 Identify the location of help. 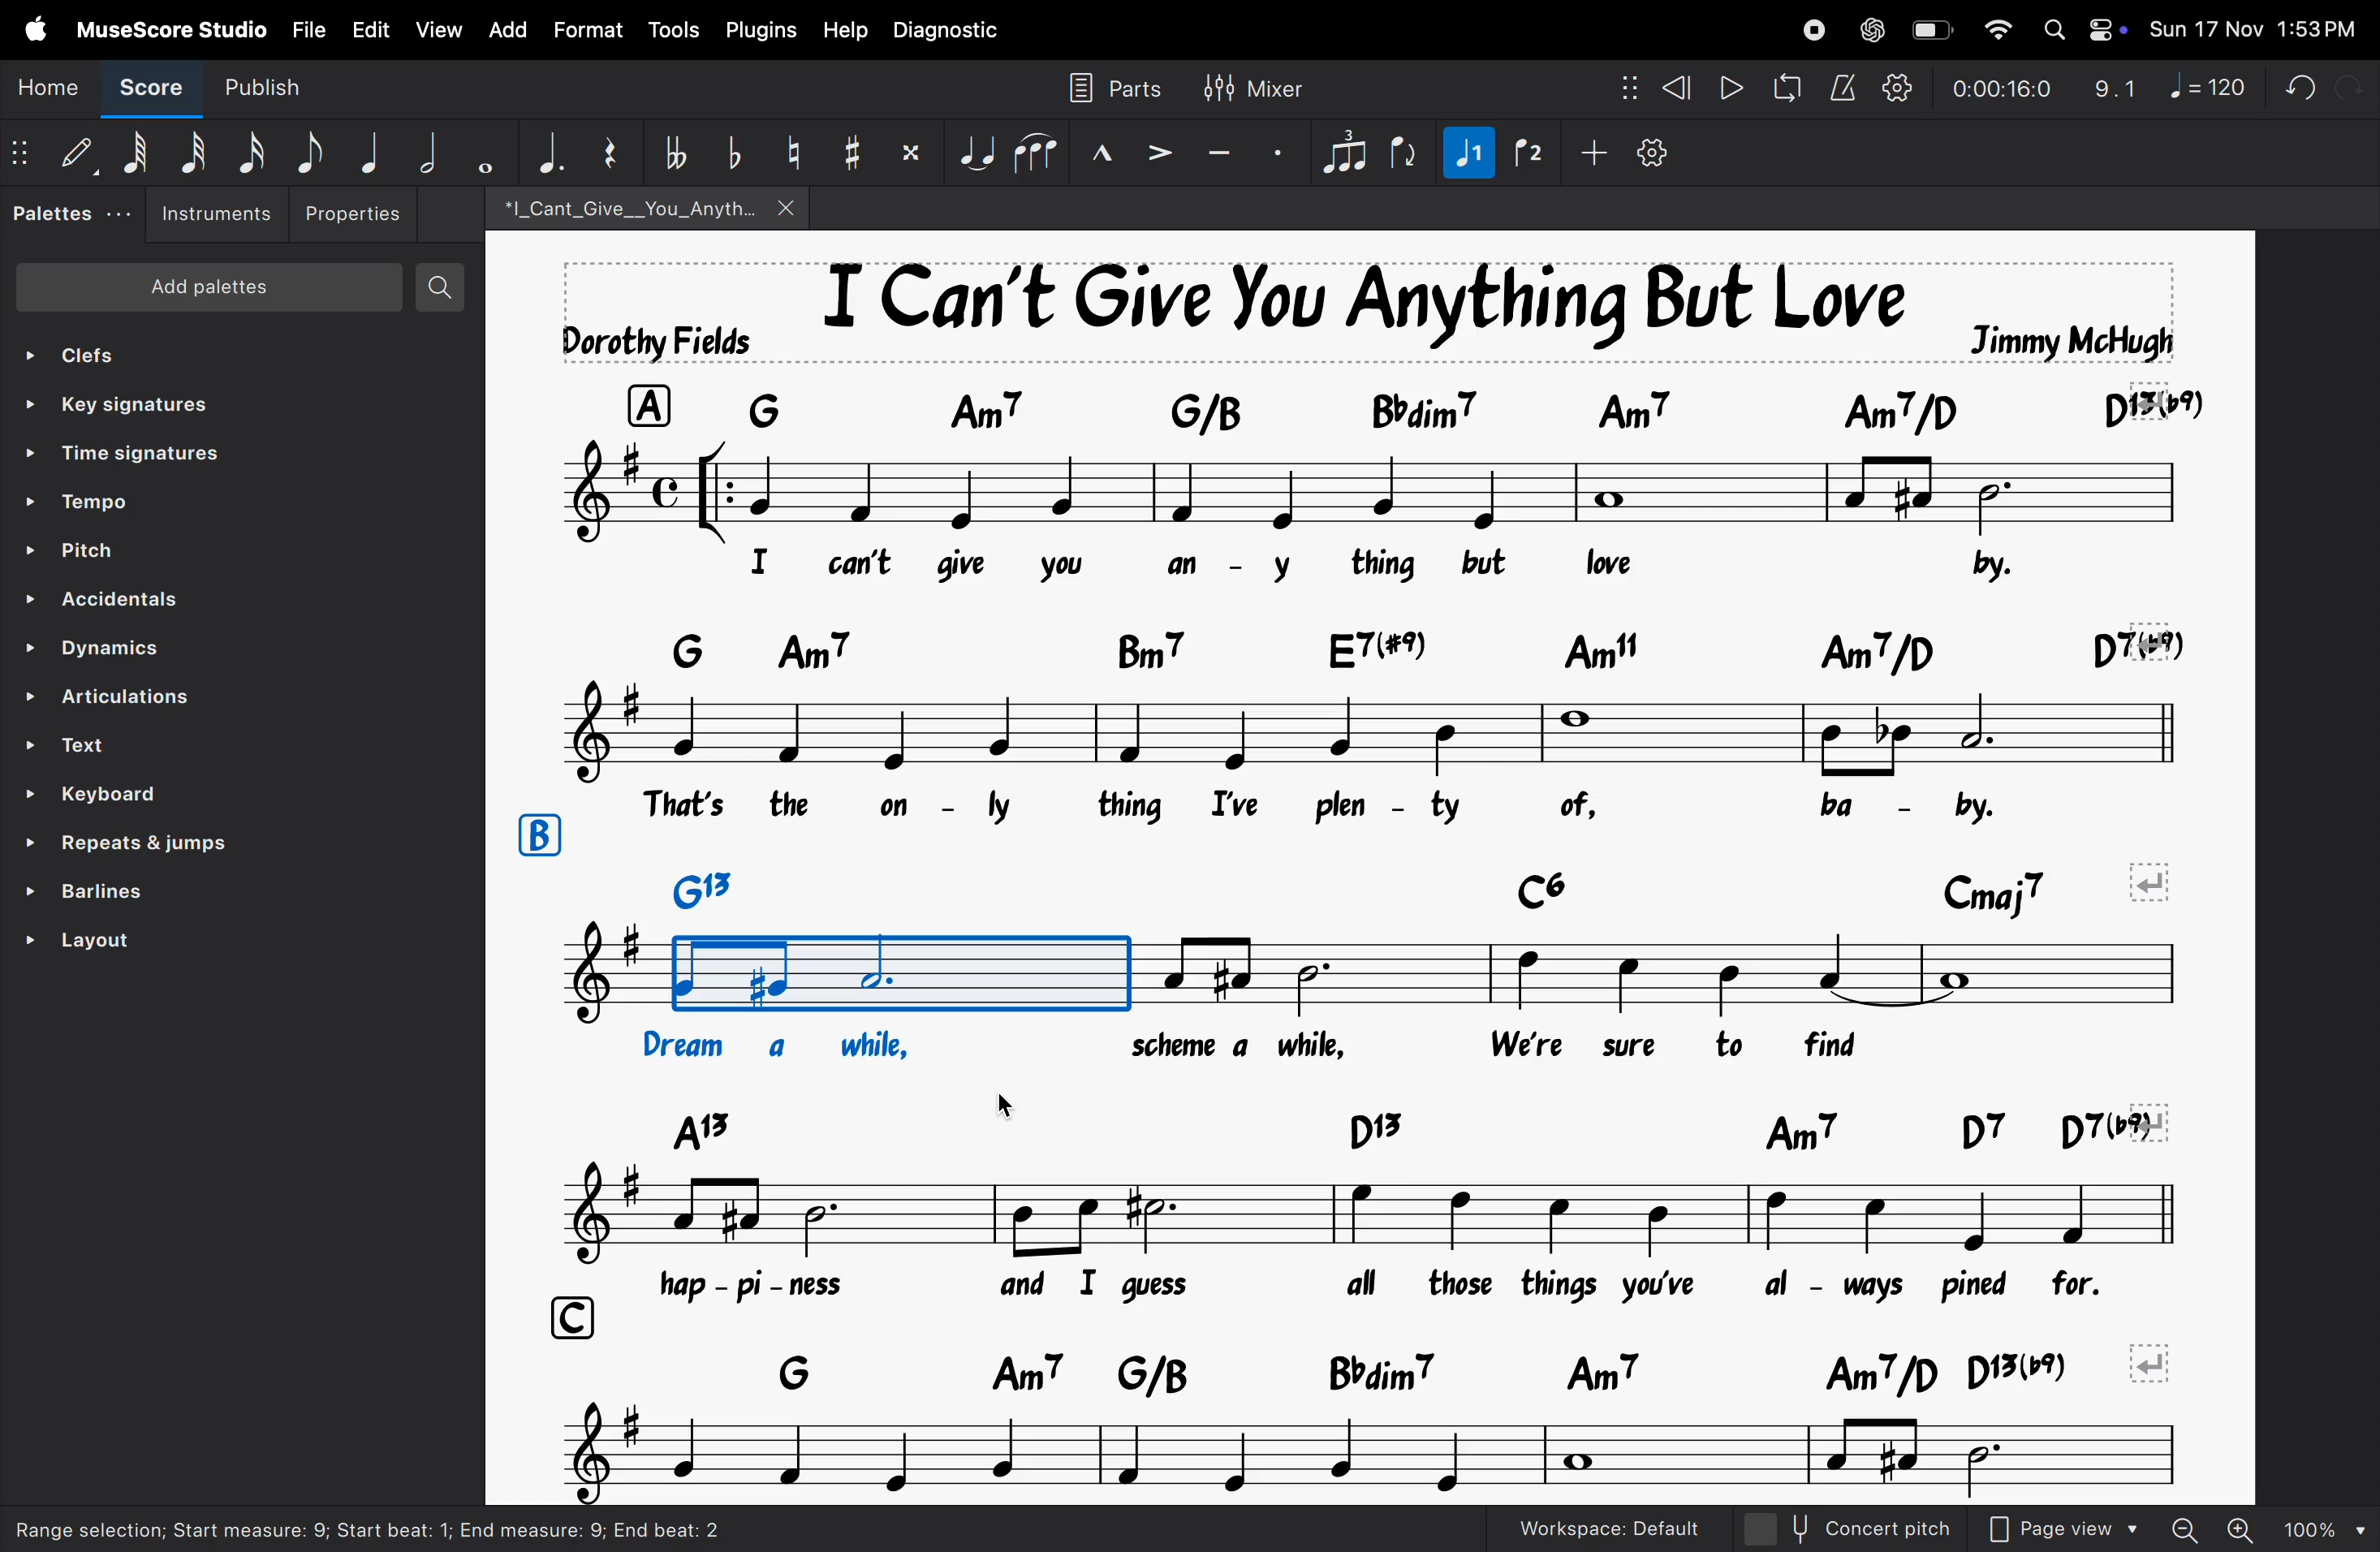
(844, 33).